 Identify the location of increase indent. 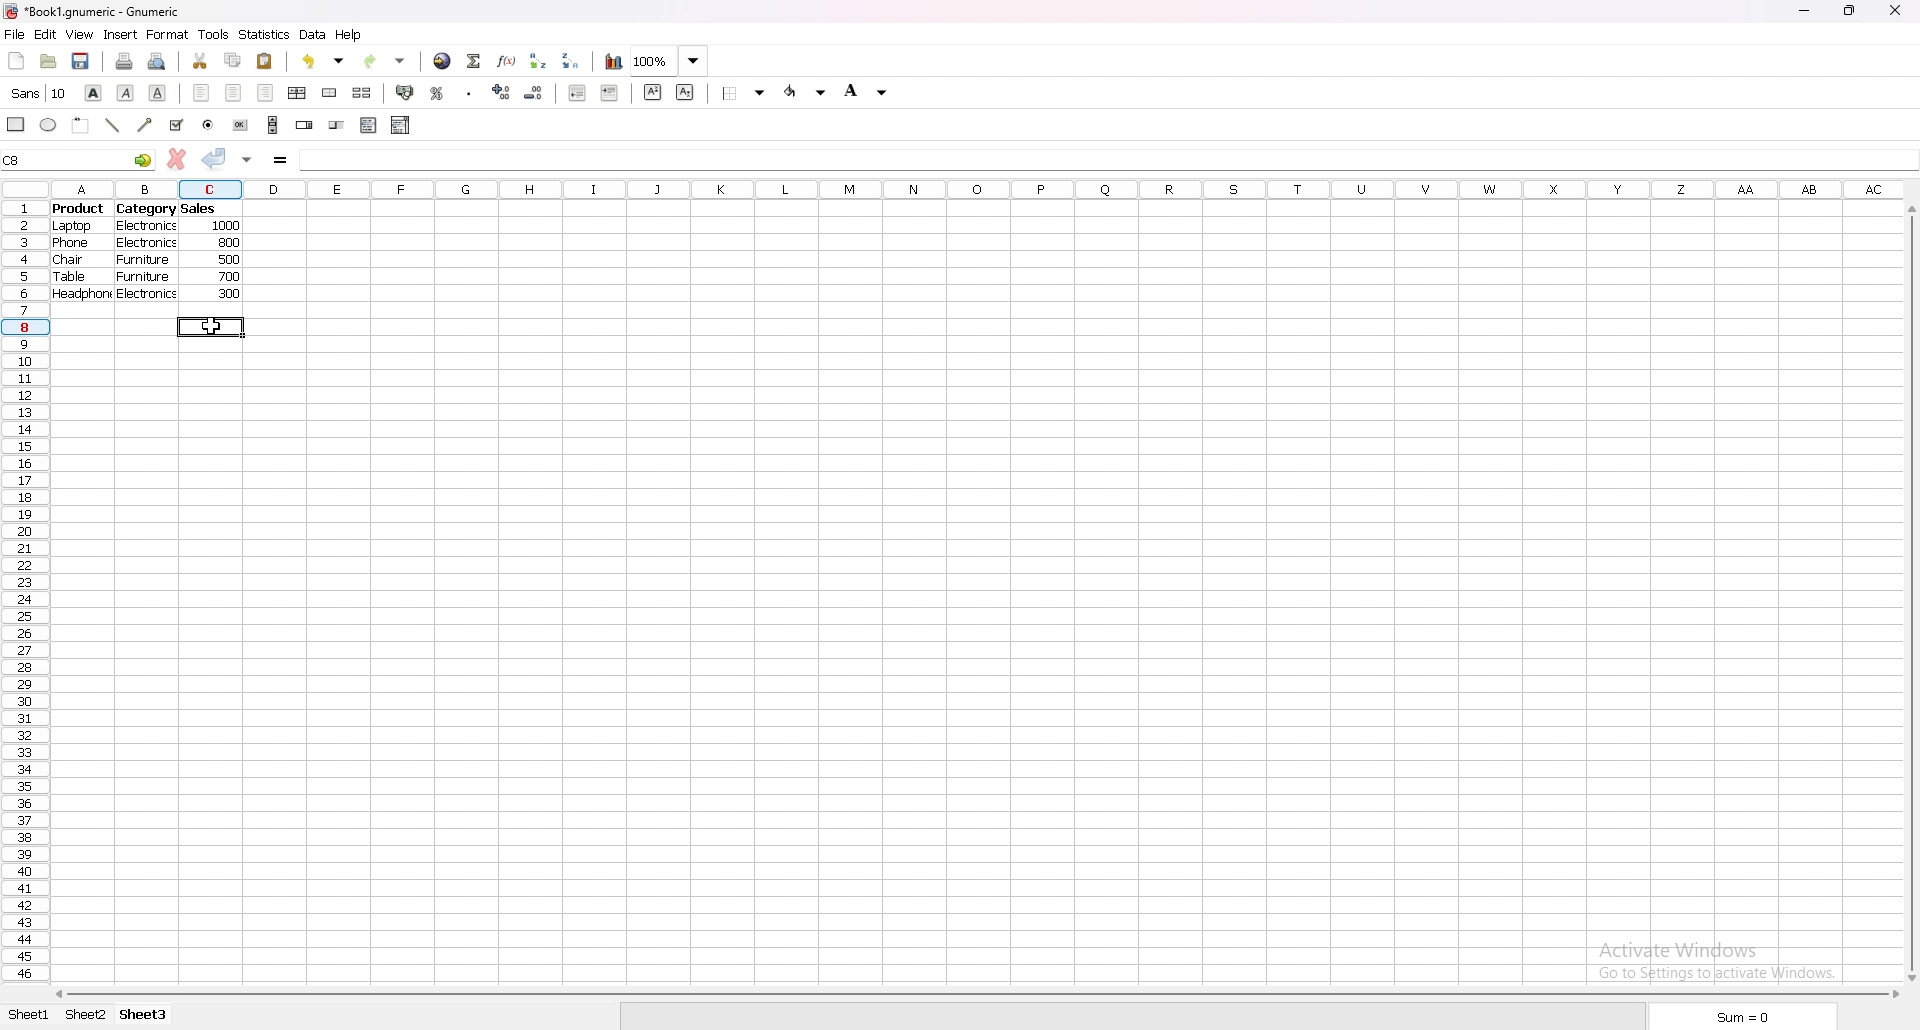
(609, 93).